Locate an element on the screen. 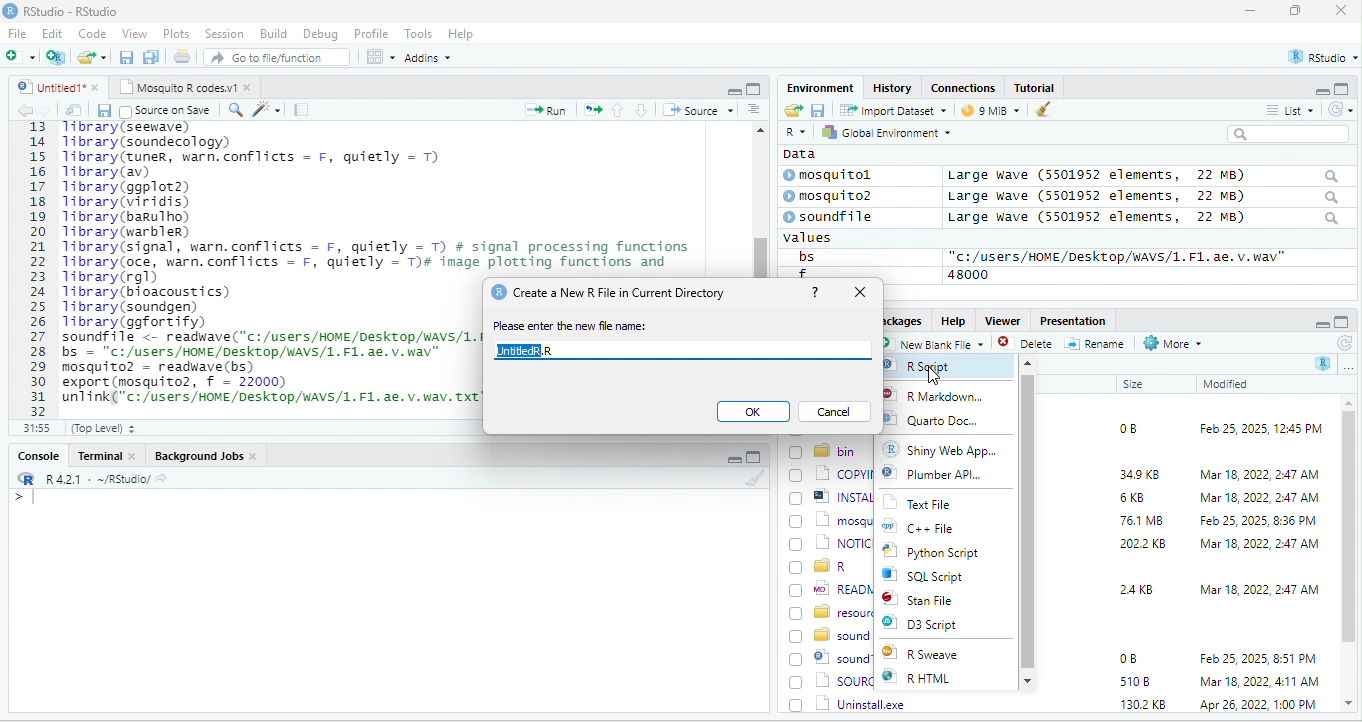 Image resolution: width=1362 pixels, height=722 pixels. 0B is located at coordinates (1121, 426).